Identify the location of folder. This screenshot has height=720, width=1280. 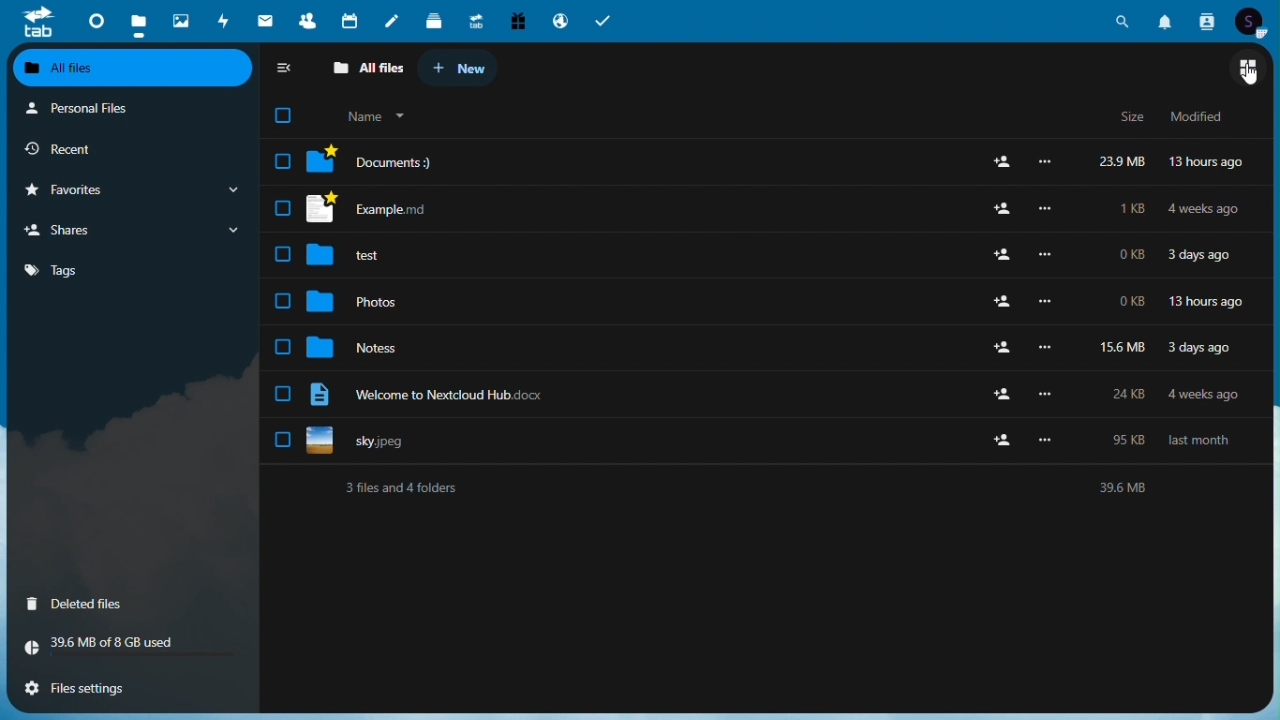
(322, 347).